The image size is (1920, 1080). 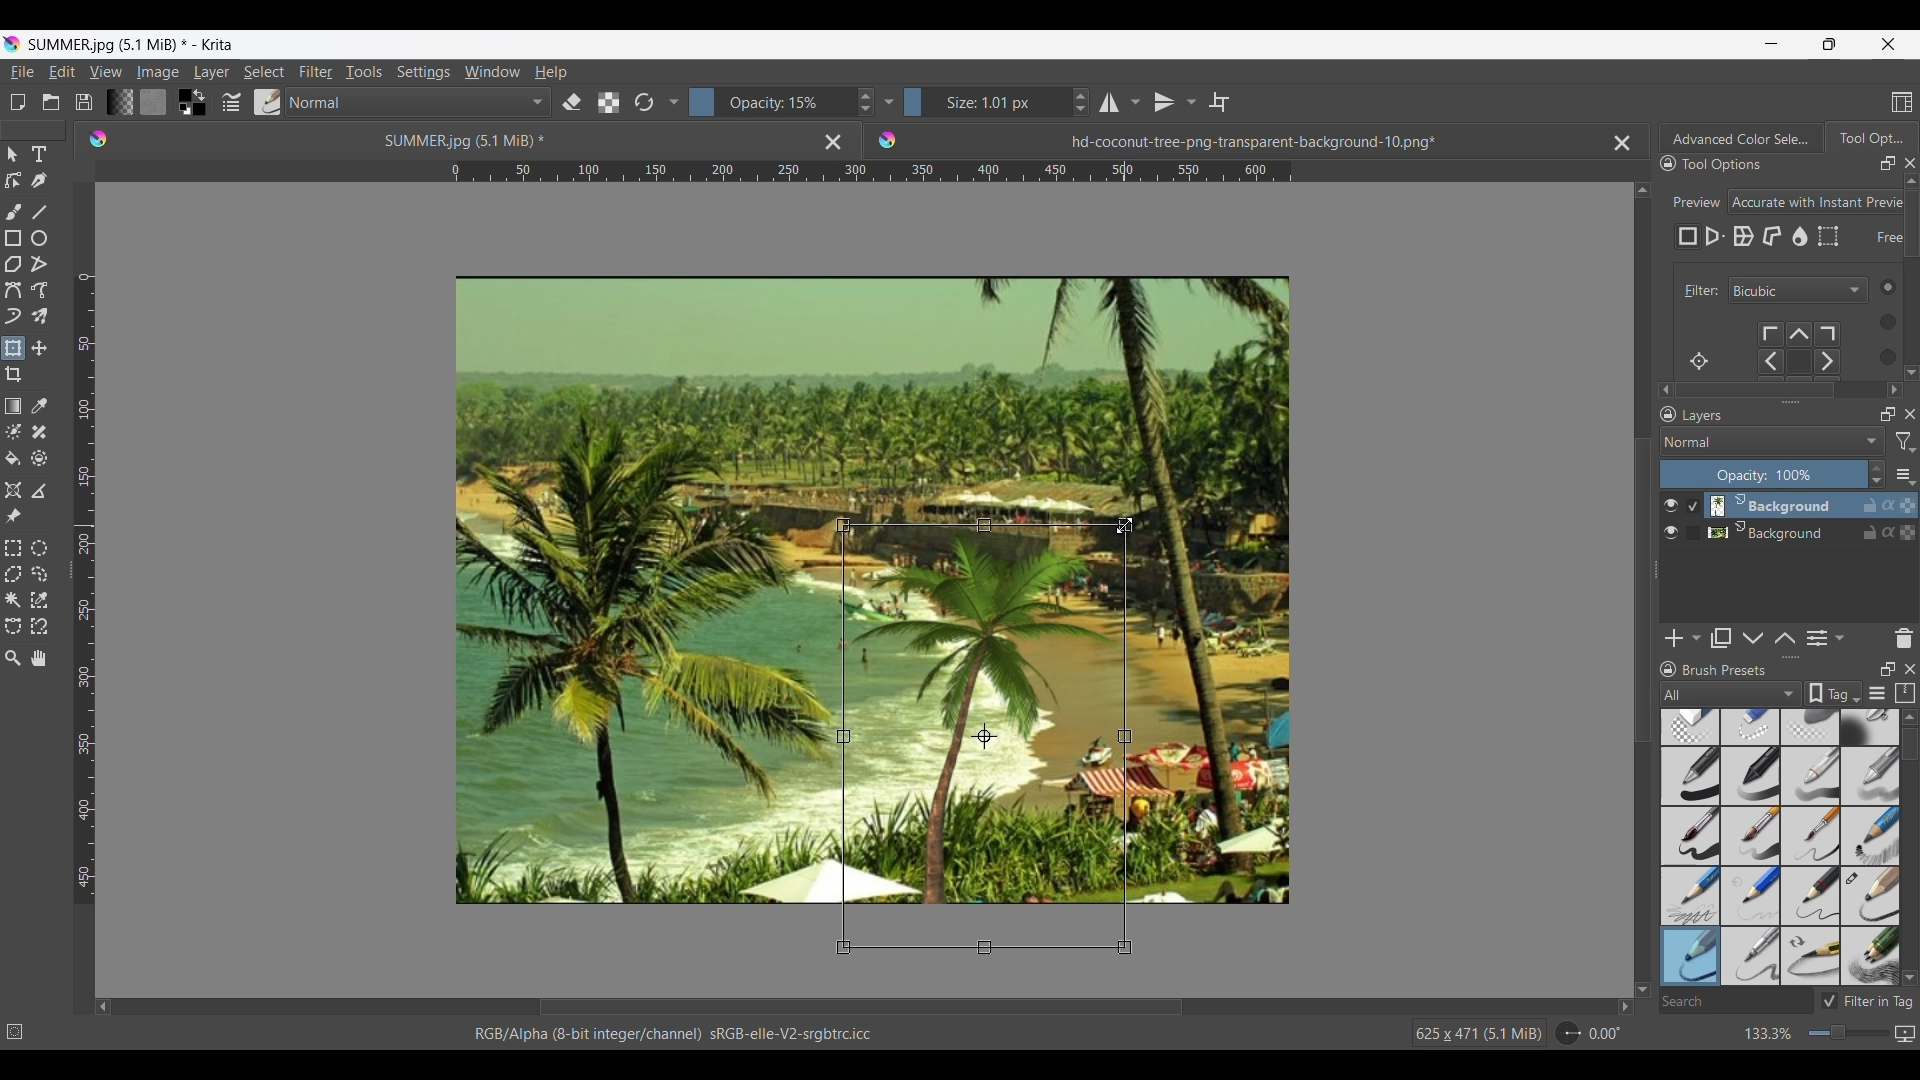 What do you see at coordinates (1742, 163) in the screenshot?
I see `Tool options` at bounding box center [1742, 163].